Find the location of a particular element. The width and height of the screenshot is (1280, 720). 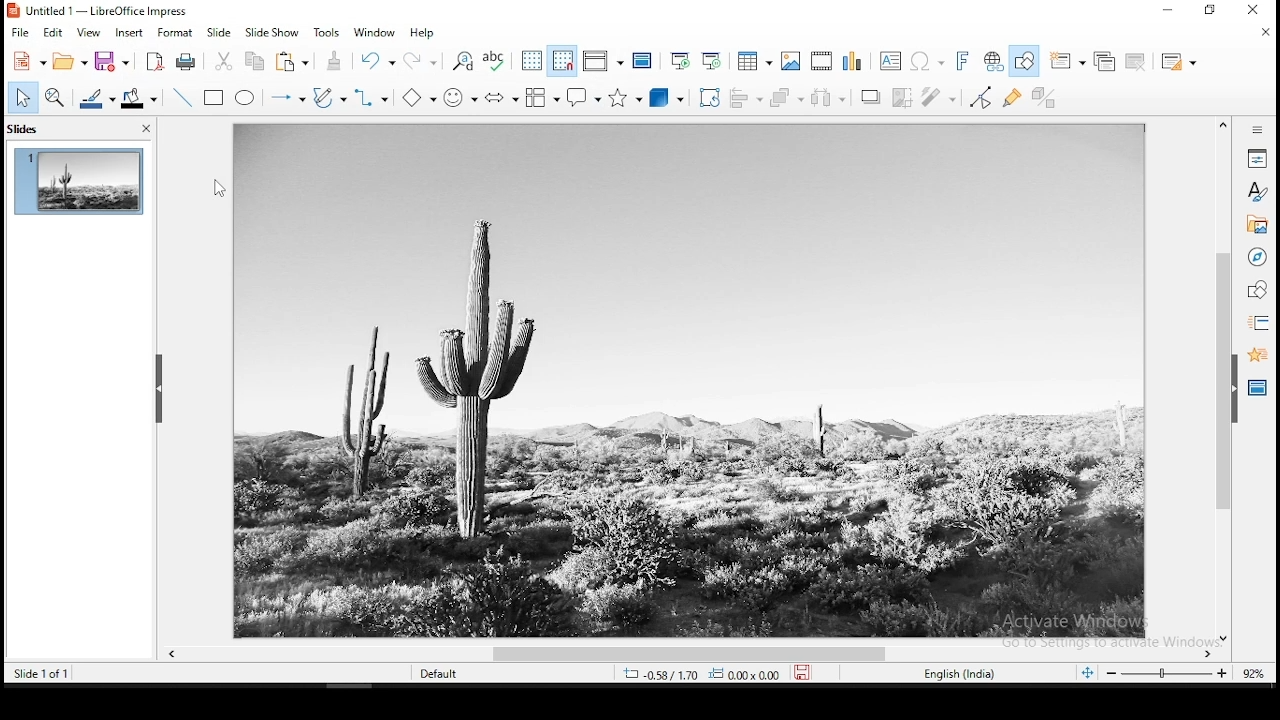

shapes is located at coordinates (1258, 290).